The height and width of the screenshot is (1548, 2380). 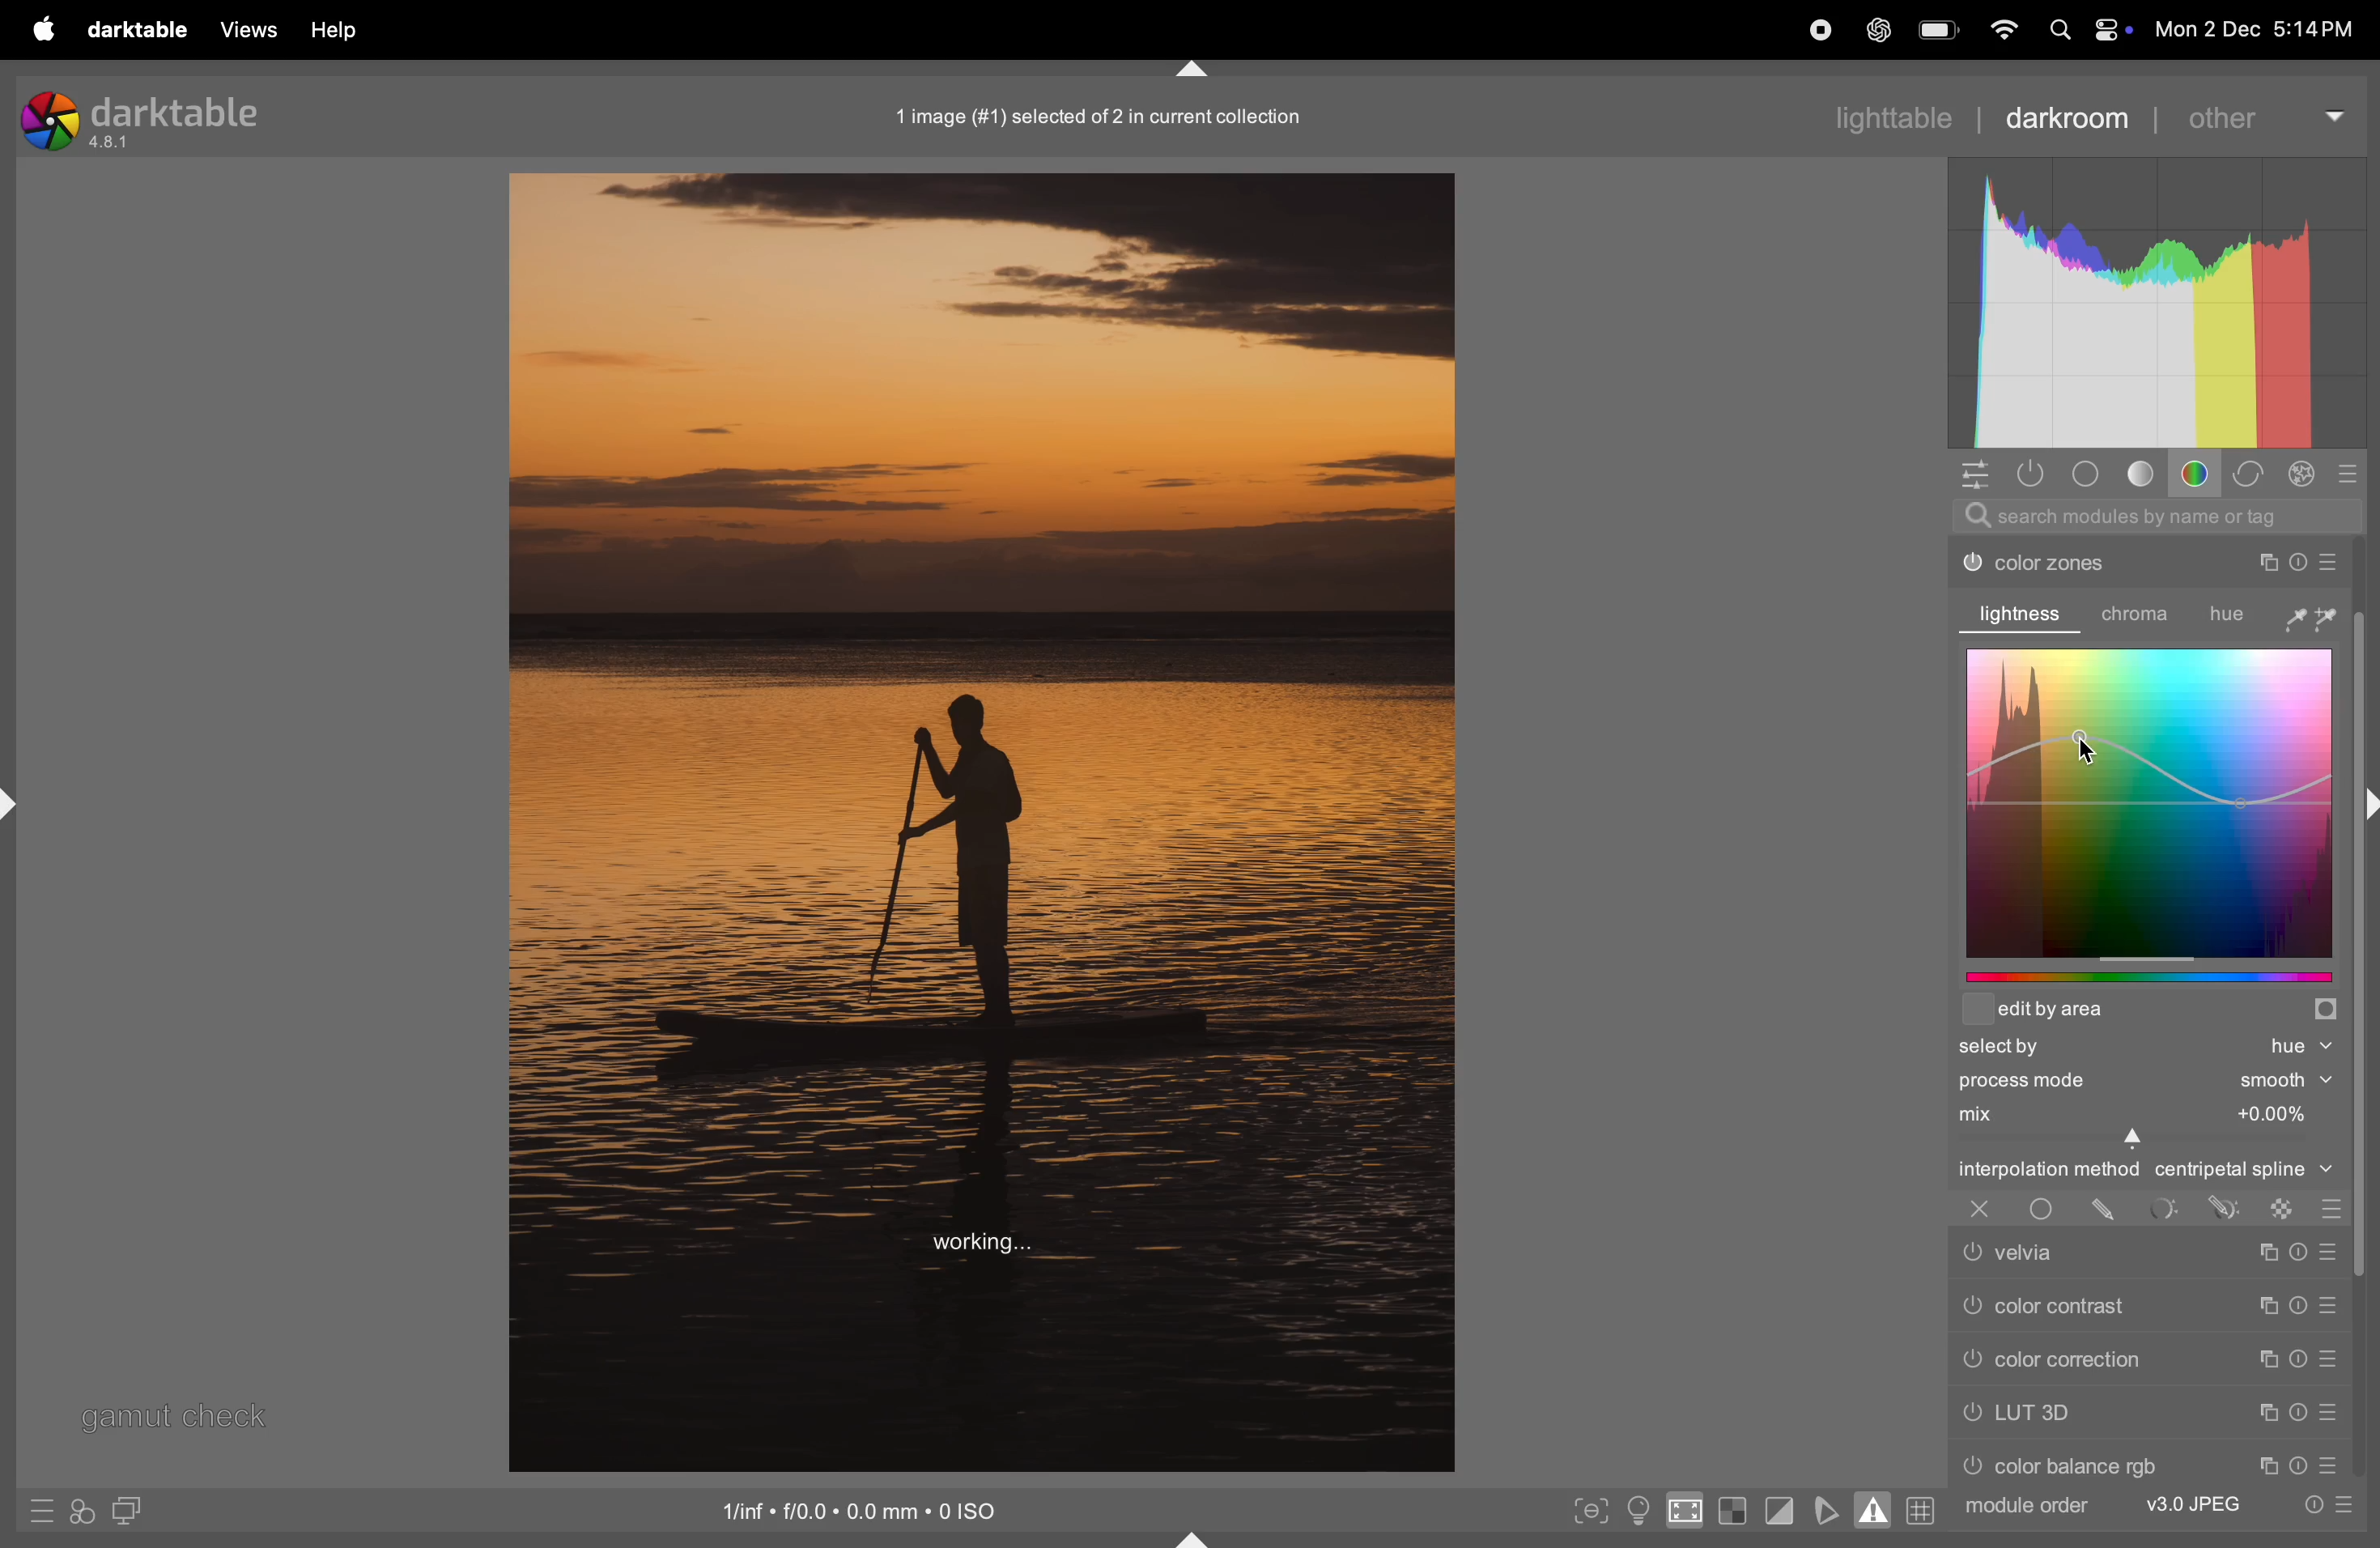 What do you see at coordinates (2140, 1112) in the screenshot?
I see `mix` at bounding box center [2140, 1112].